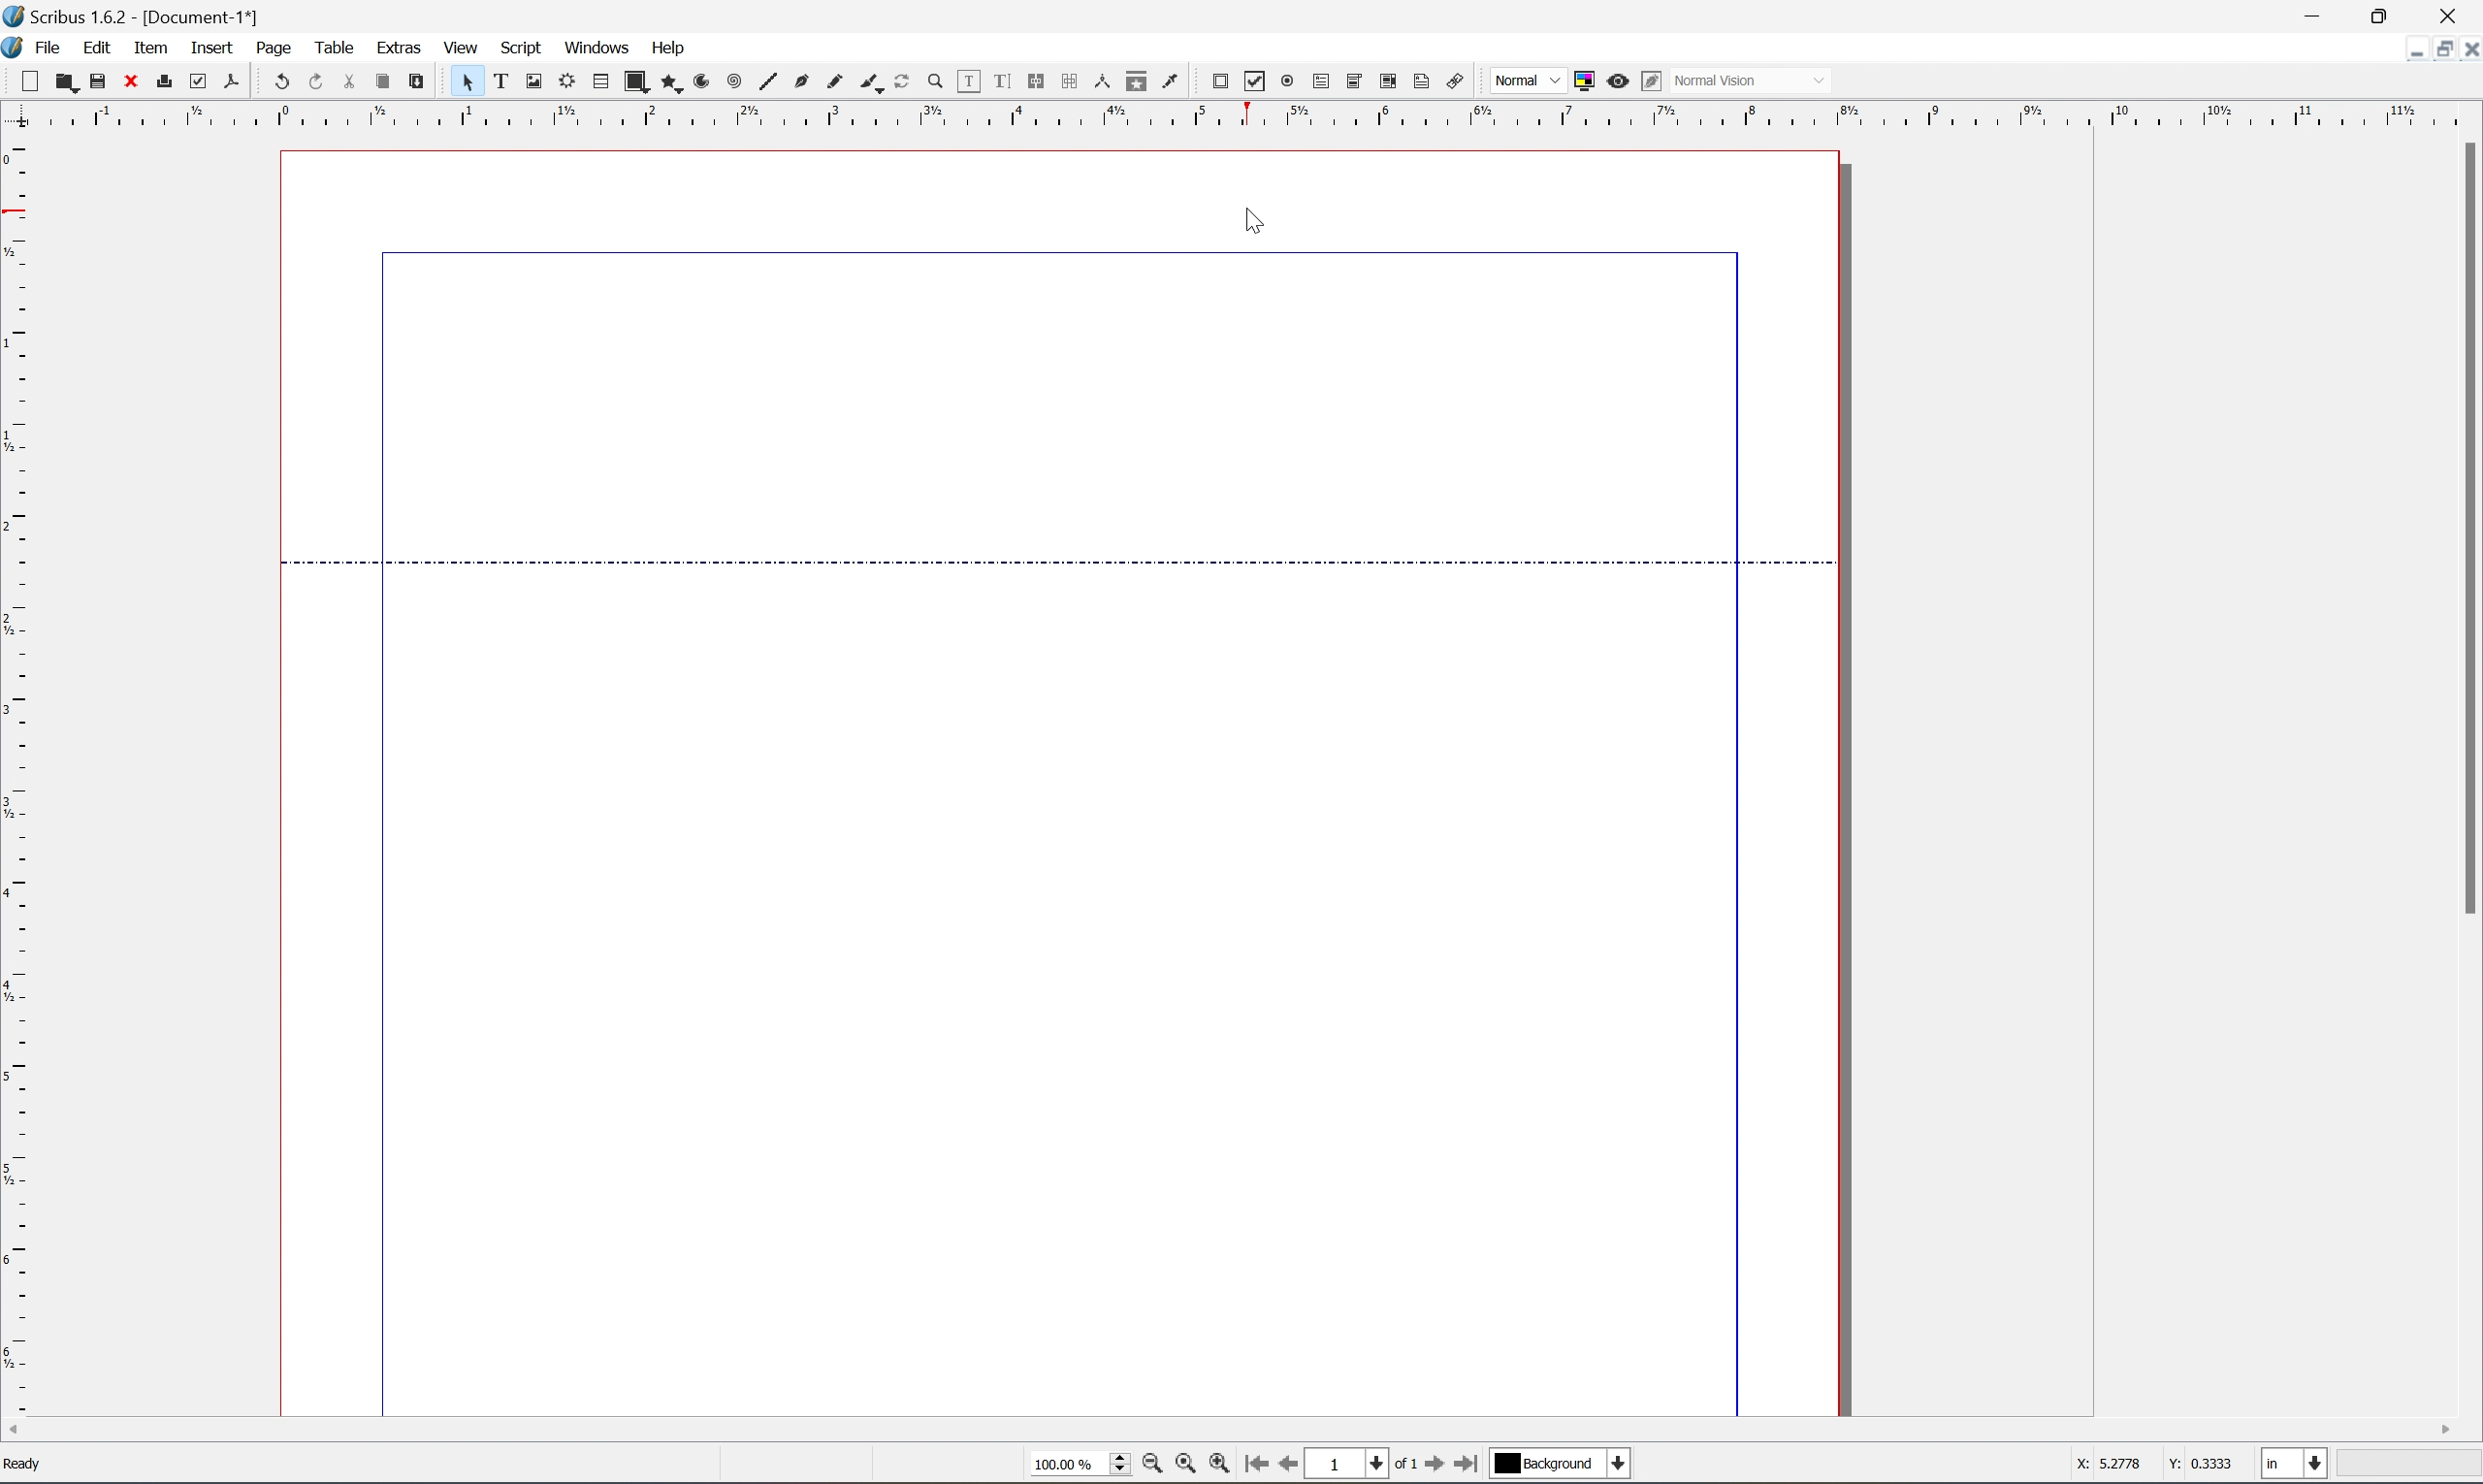  Describe the element at coordinates (667, 82) in the screenshot. I see `polygon` at that location.